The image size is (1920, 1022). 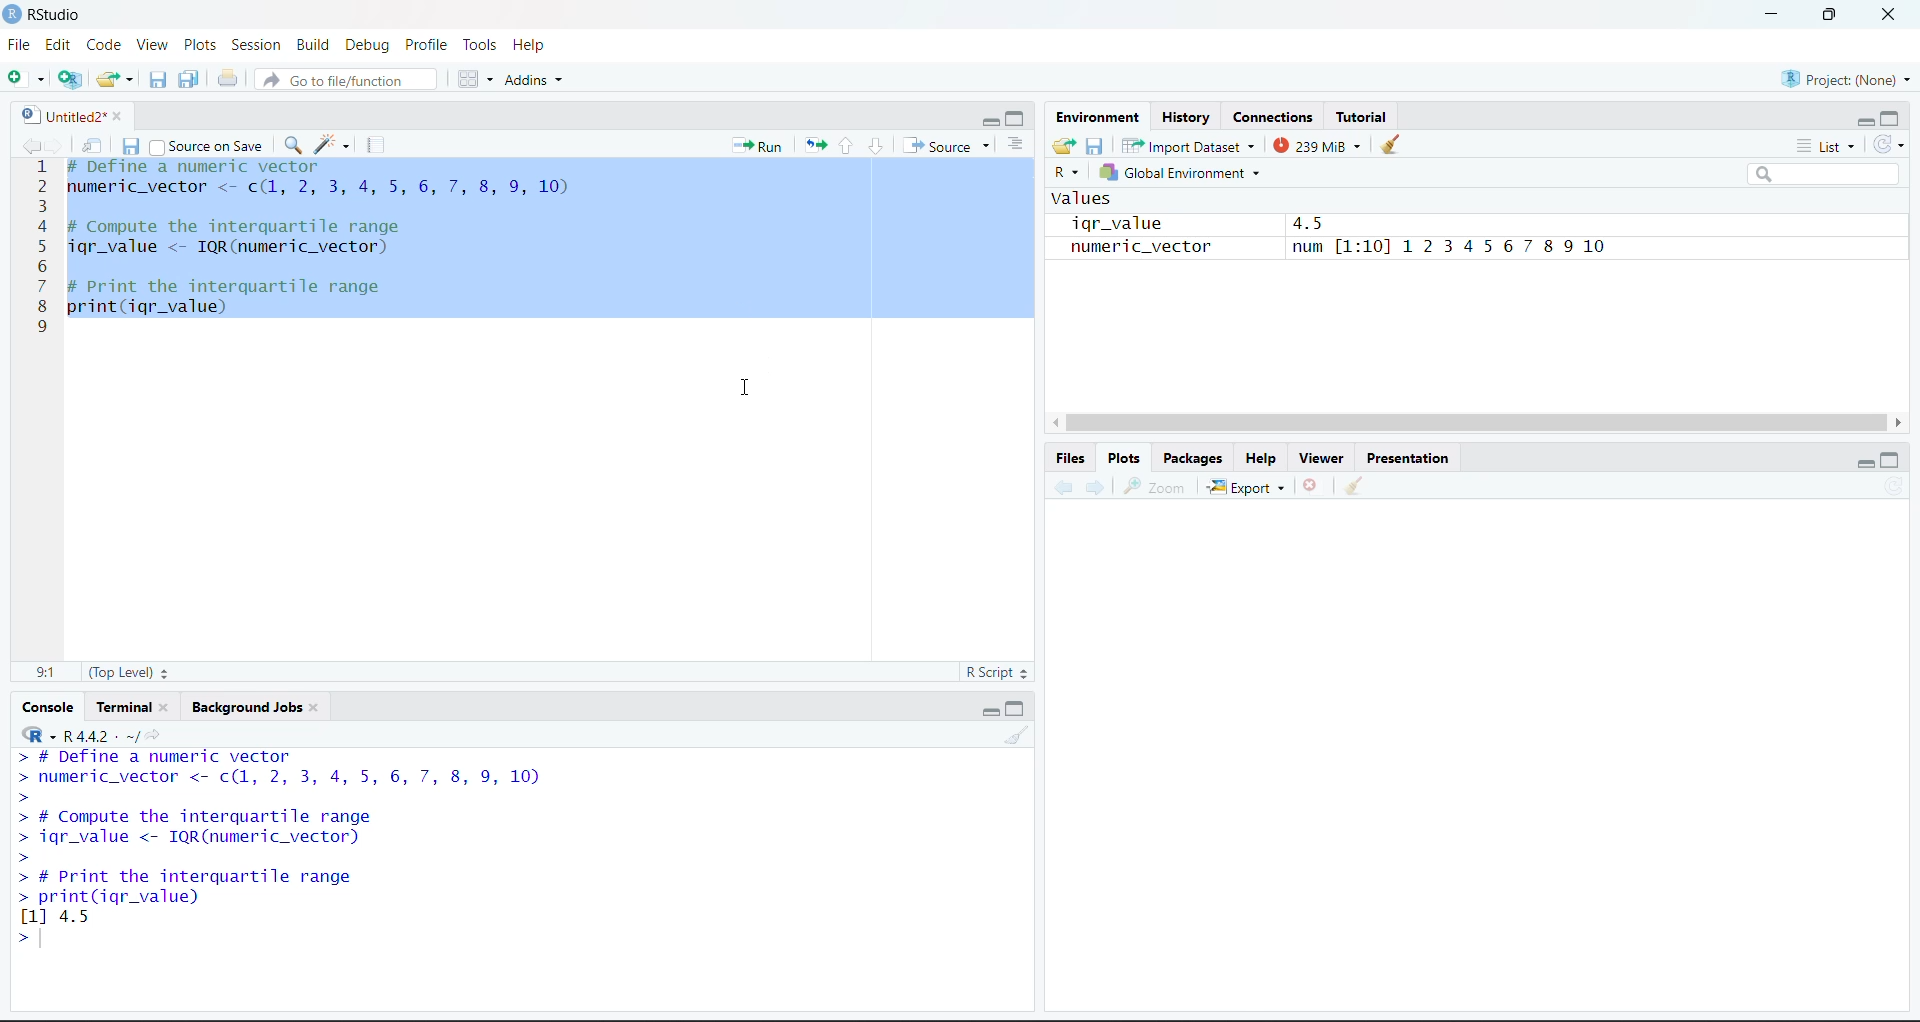 I want to click on Debug, so click(x=369, y=44).